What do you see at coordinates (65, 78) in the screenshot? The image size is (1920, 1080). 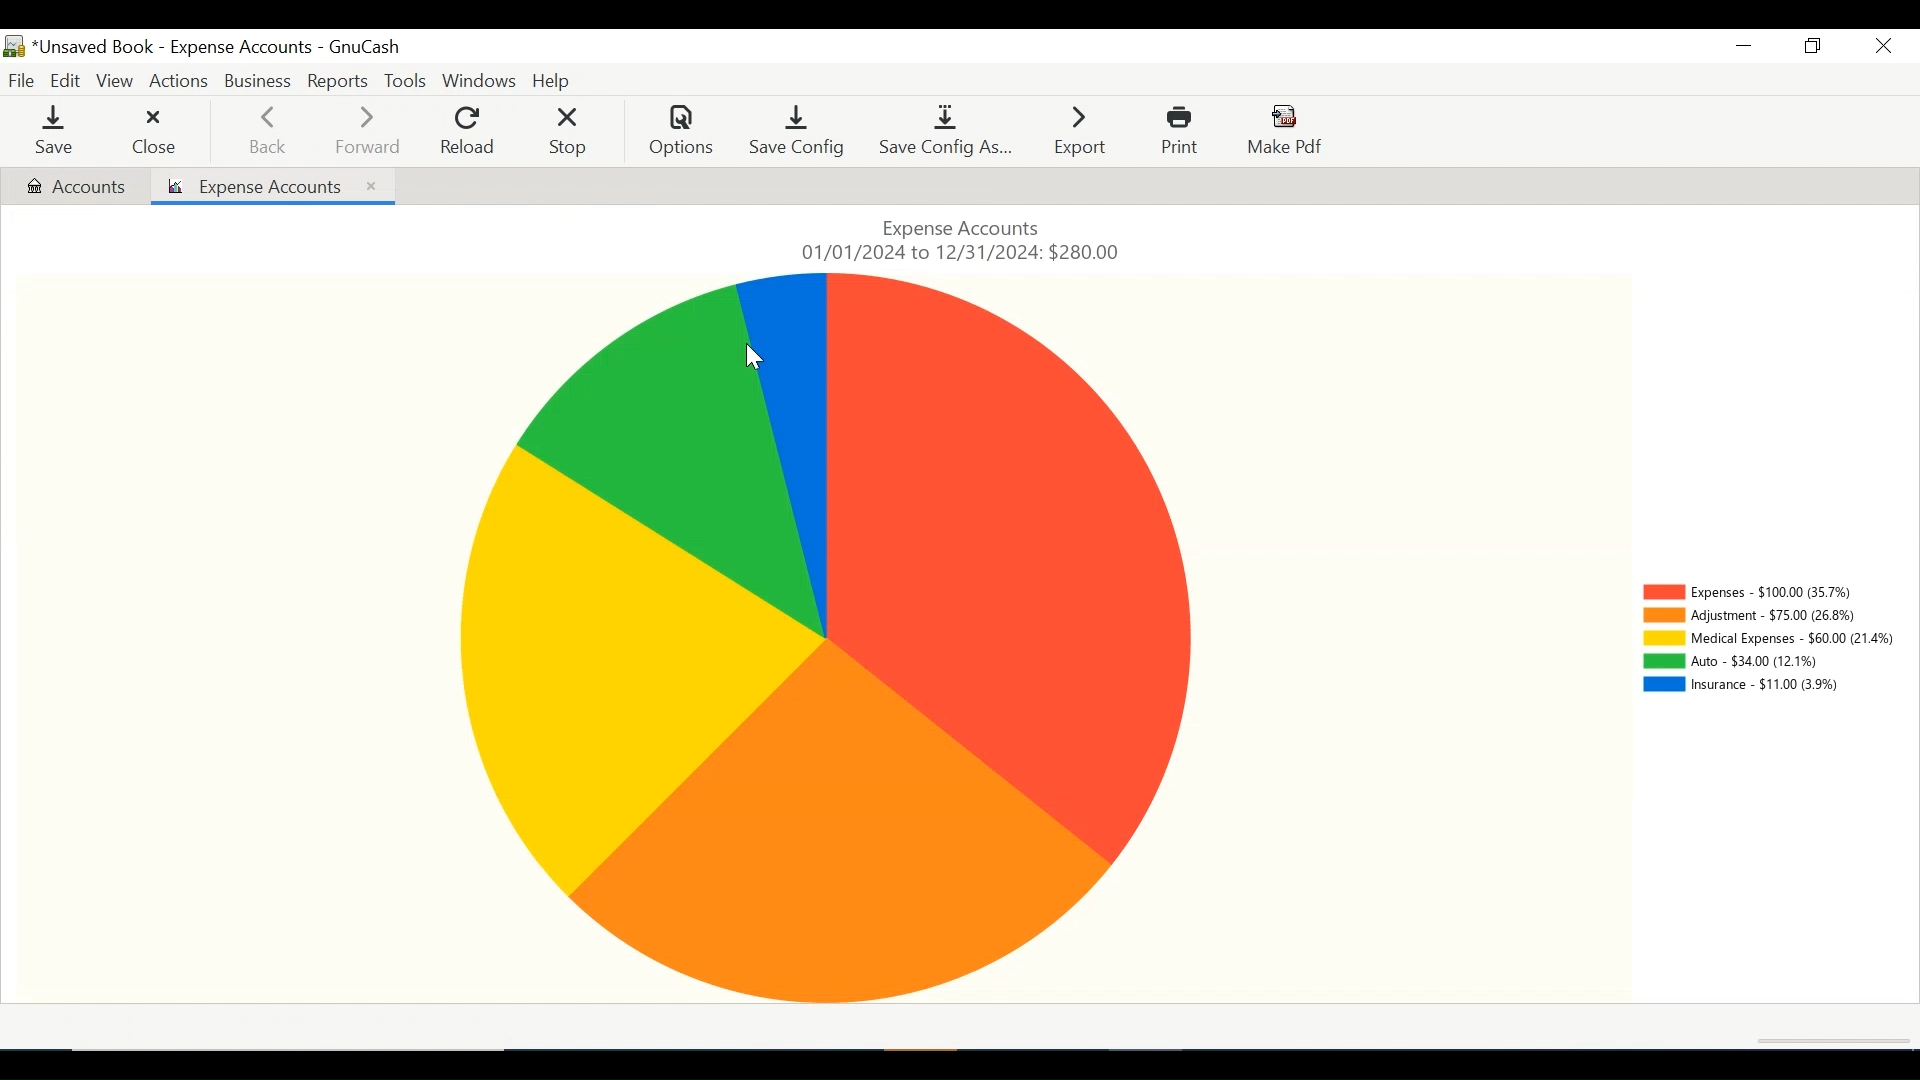 I see `Edit` at bounding box center [65, 78].